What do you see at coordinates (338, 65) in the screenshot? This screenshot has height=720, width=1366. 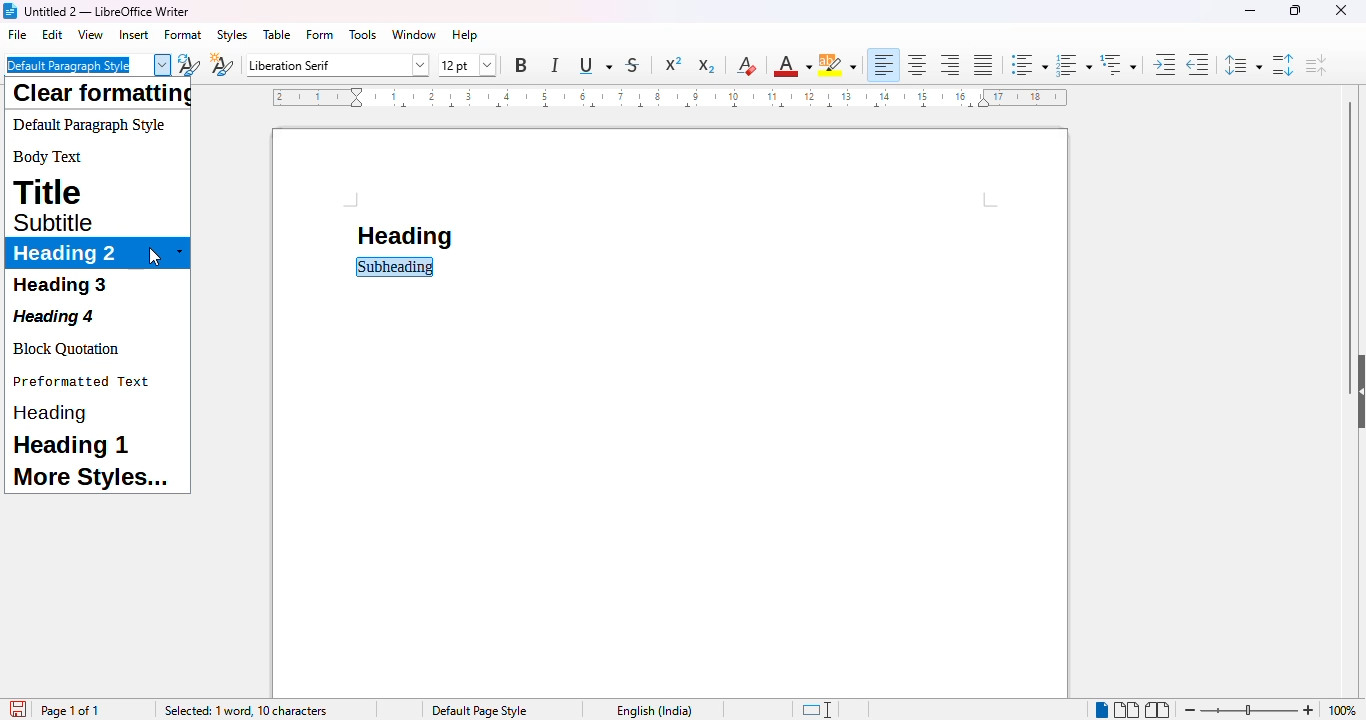 I see `font name` at bounding box center [338, 65].